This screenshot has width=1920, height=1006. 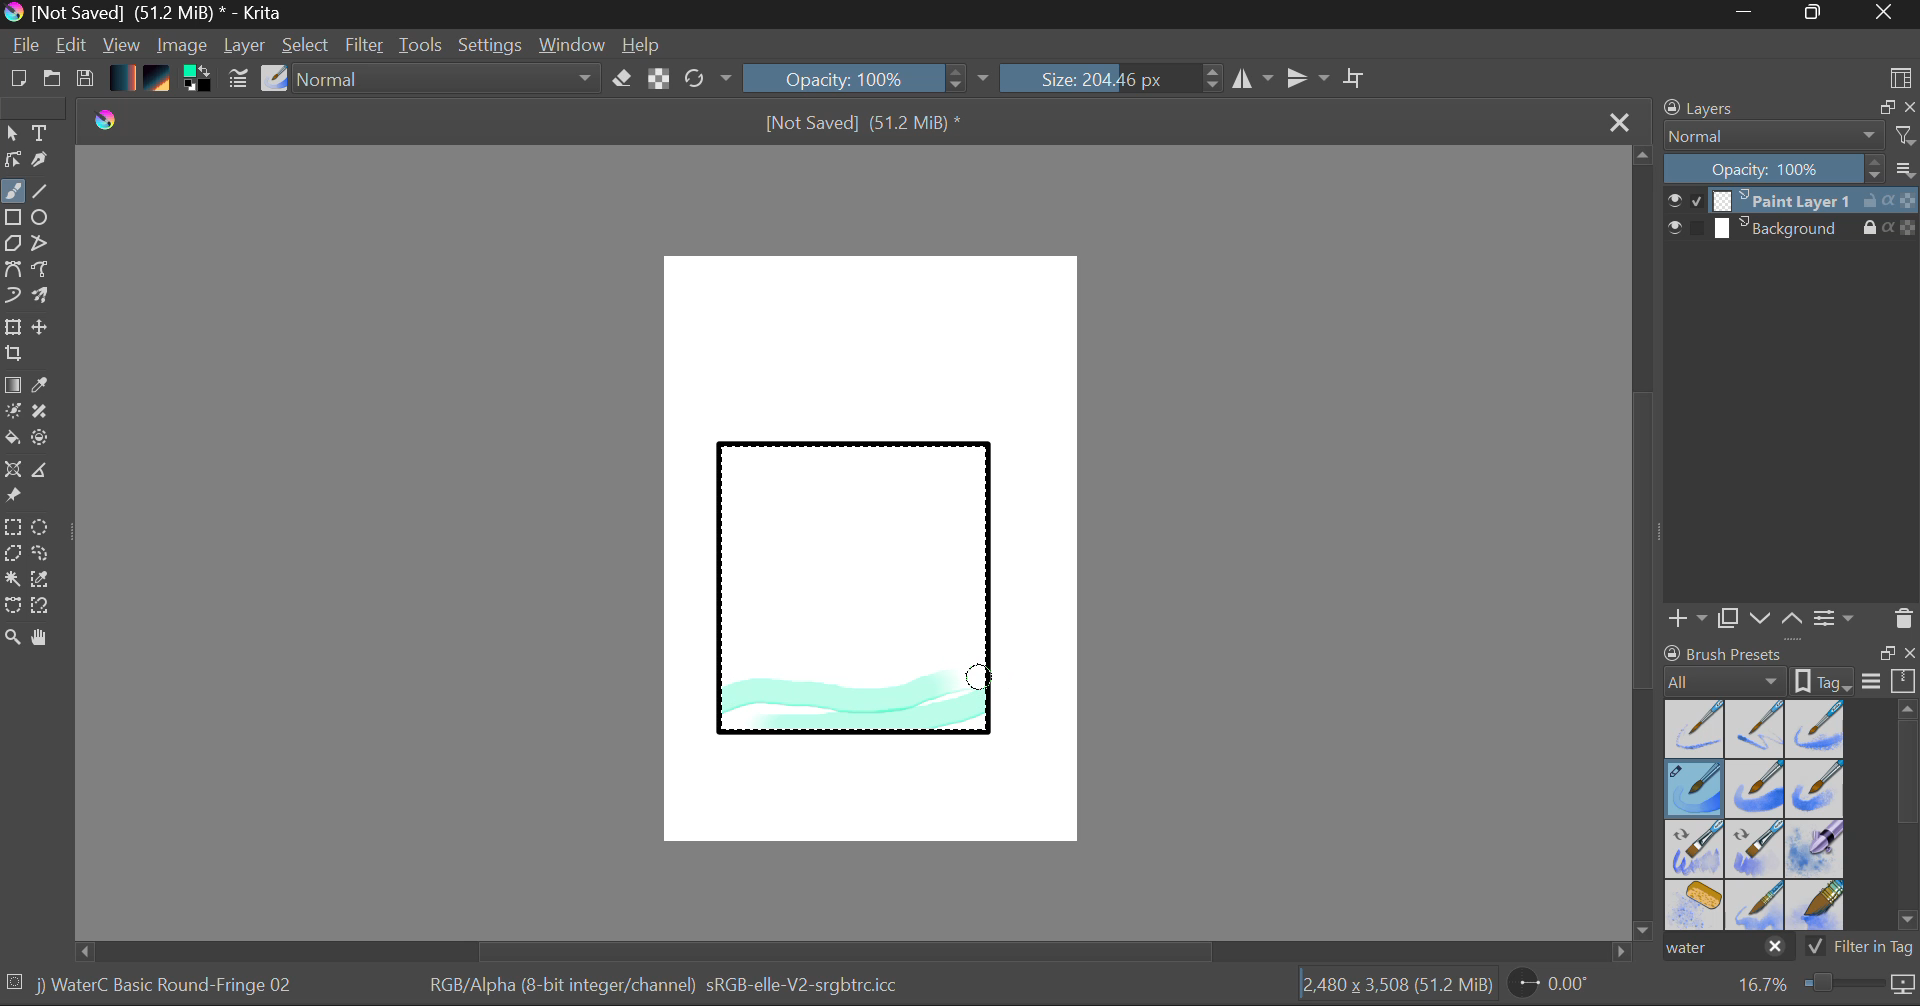 I want to click on Water C - Grain, so click(x=1756, y=790).